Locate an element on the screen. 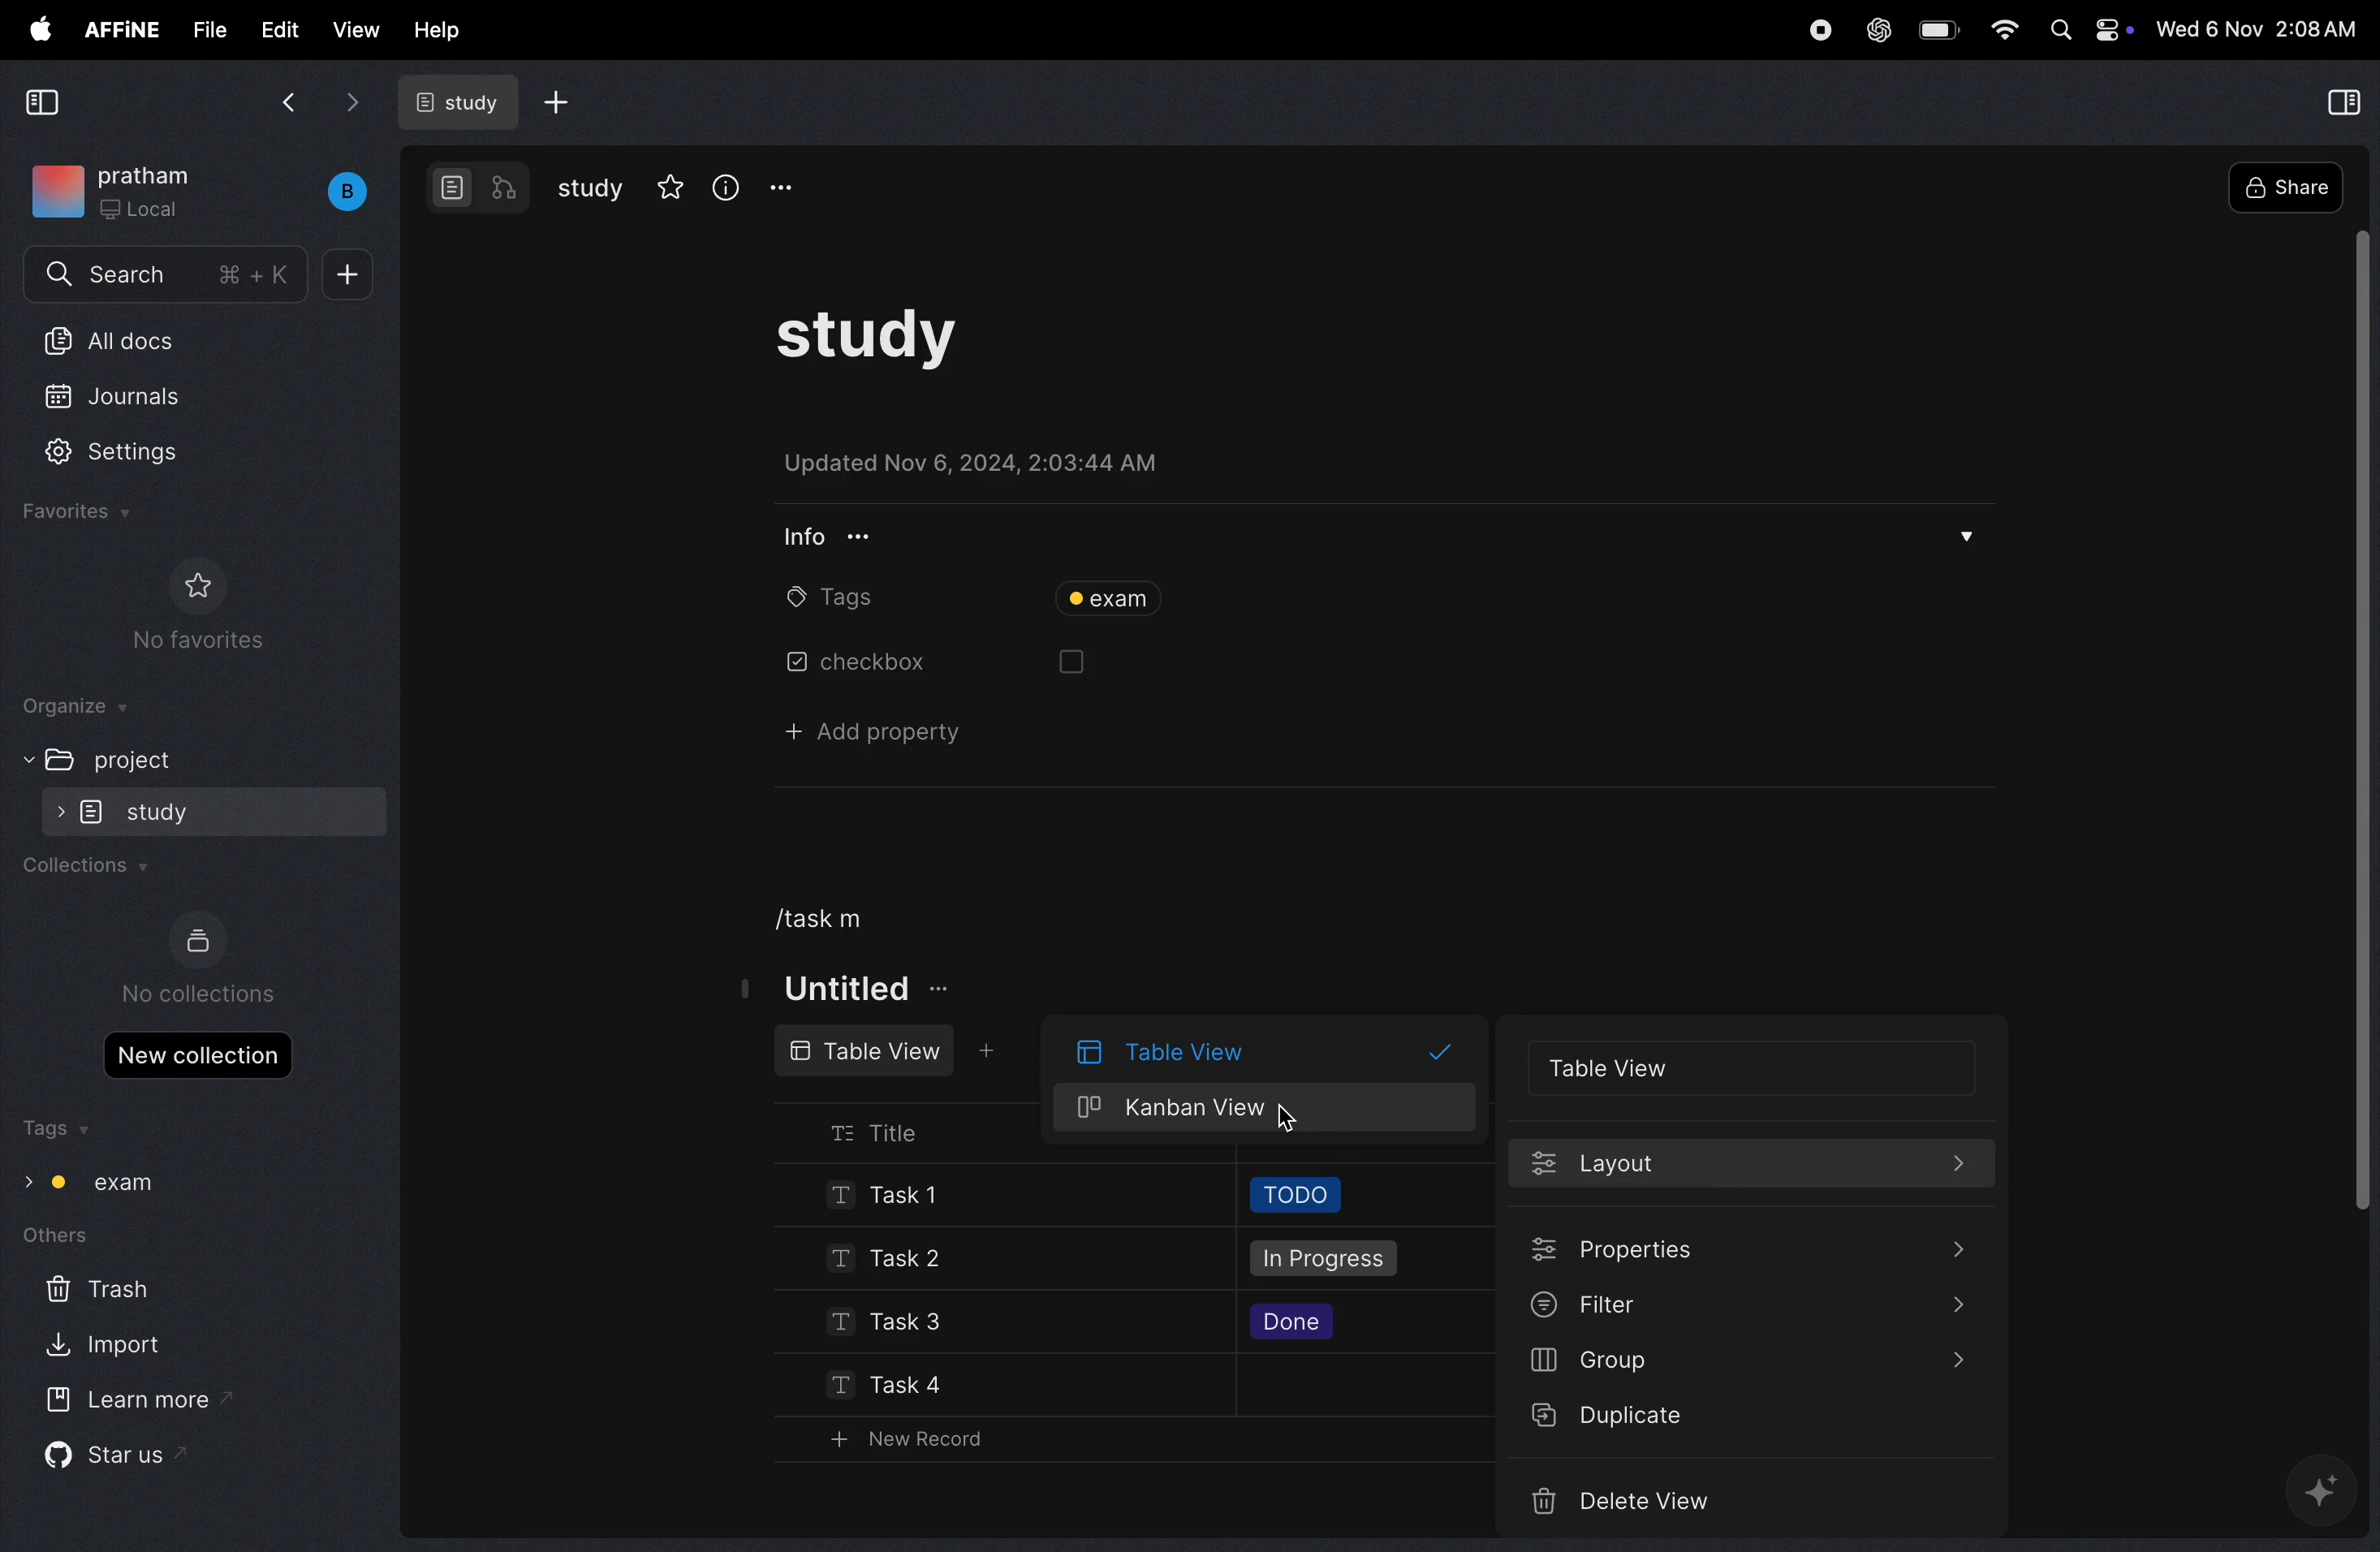 The width and height of the screenshot is (2380, 1552). todo is located at coordinates (1302, 1199).